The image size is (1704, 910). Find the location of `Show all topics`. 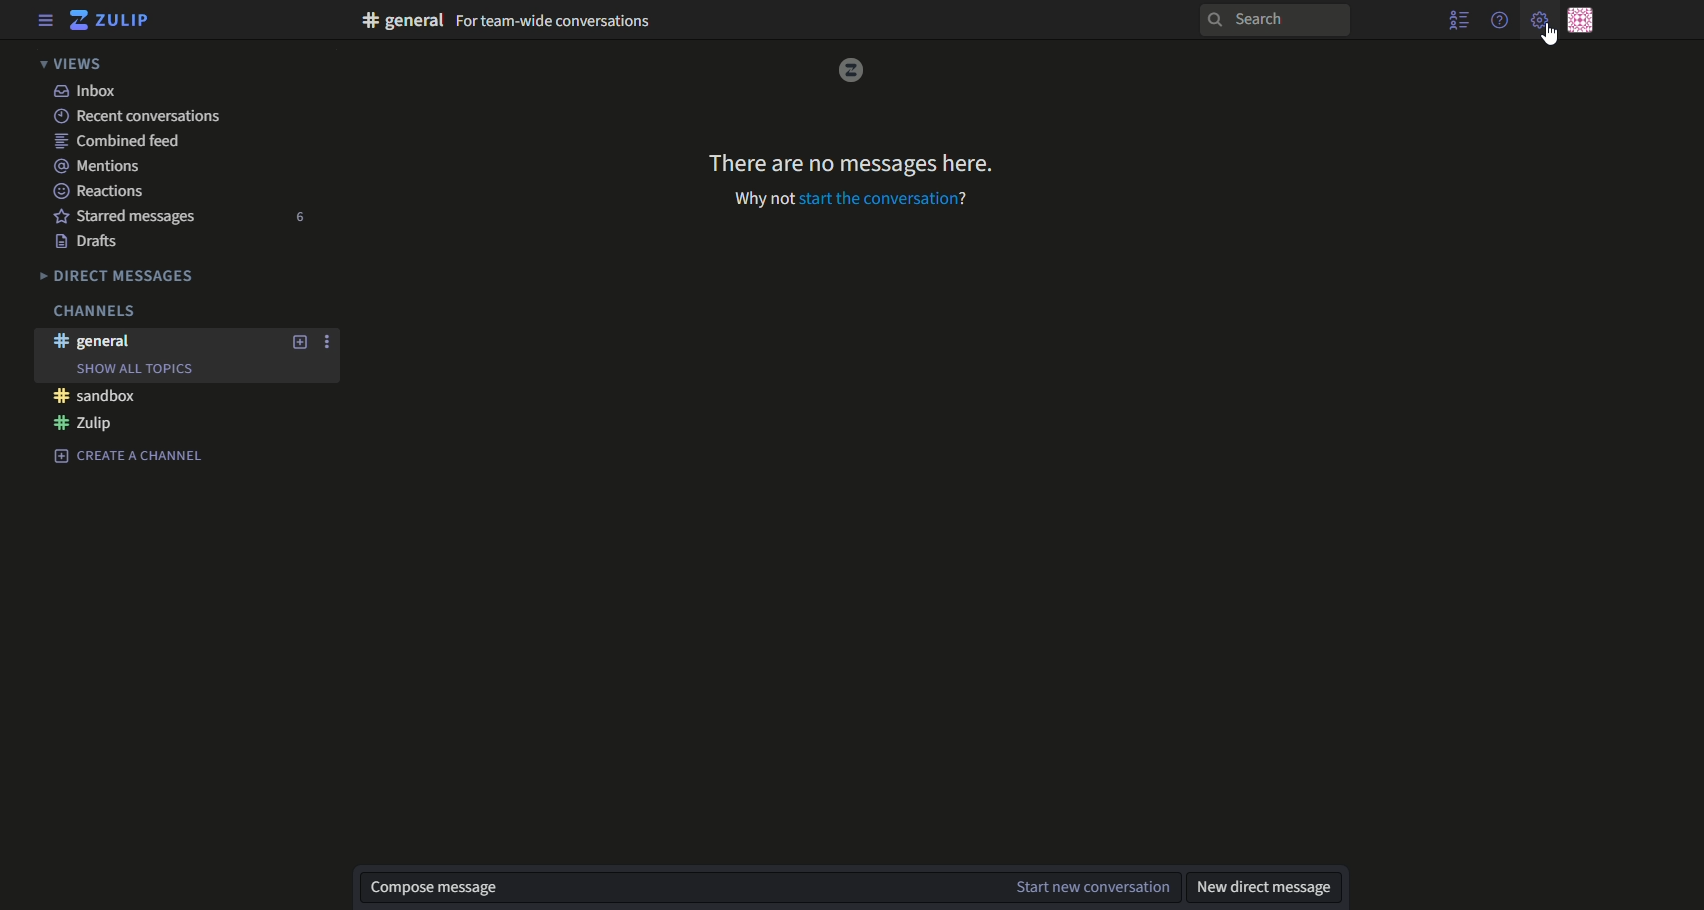

Show all topics is located at coordinates (134, 369).